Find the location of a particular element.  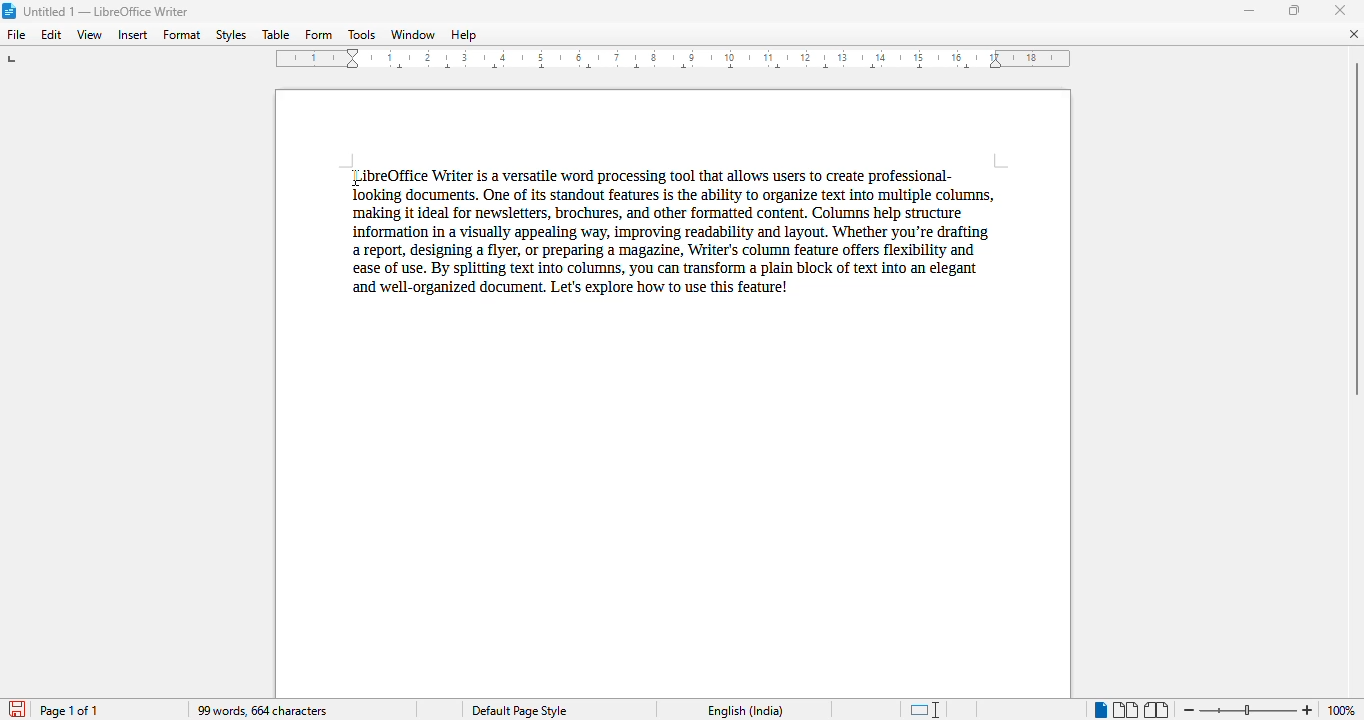

page 1 of 1 is located at coordinates (72, 711).